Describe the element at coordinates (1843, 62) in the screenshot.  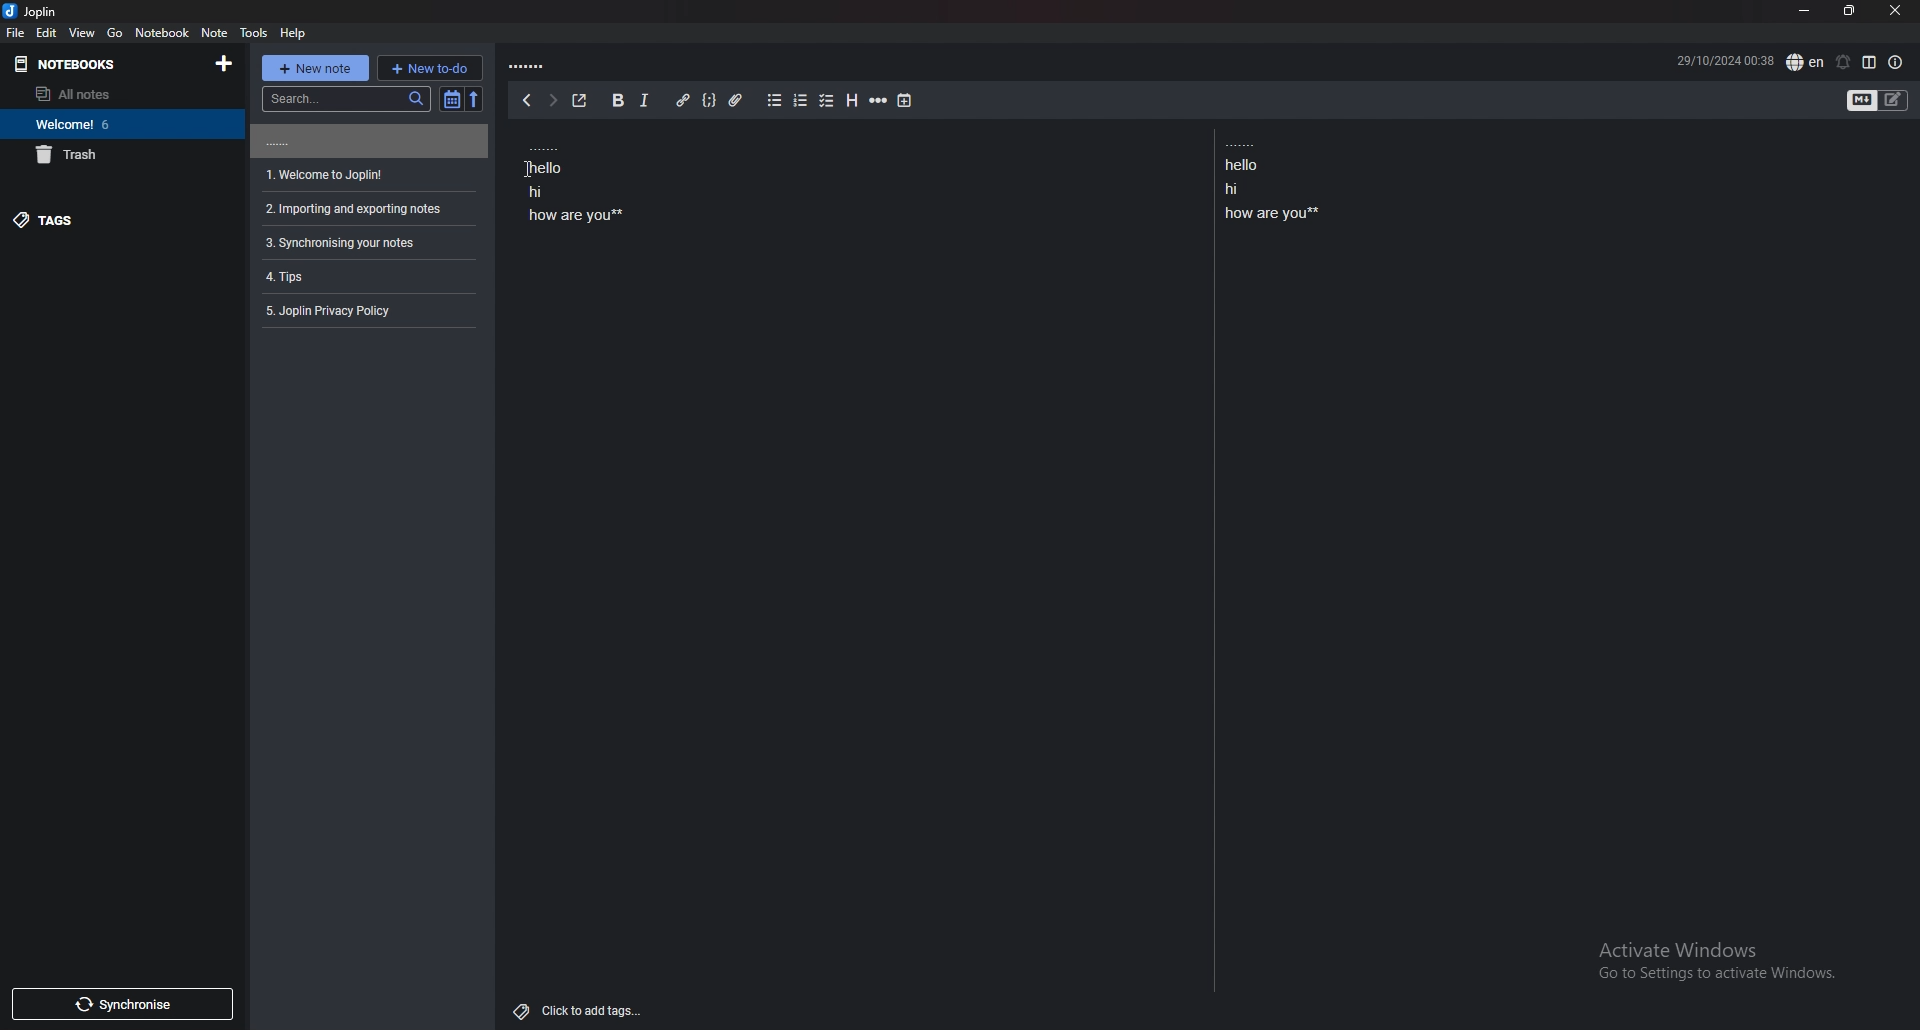
I see `set alarm` at that location.